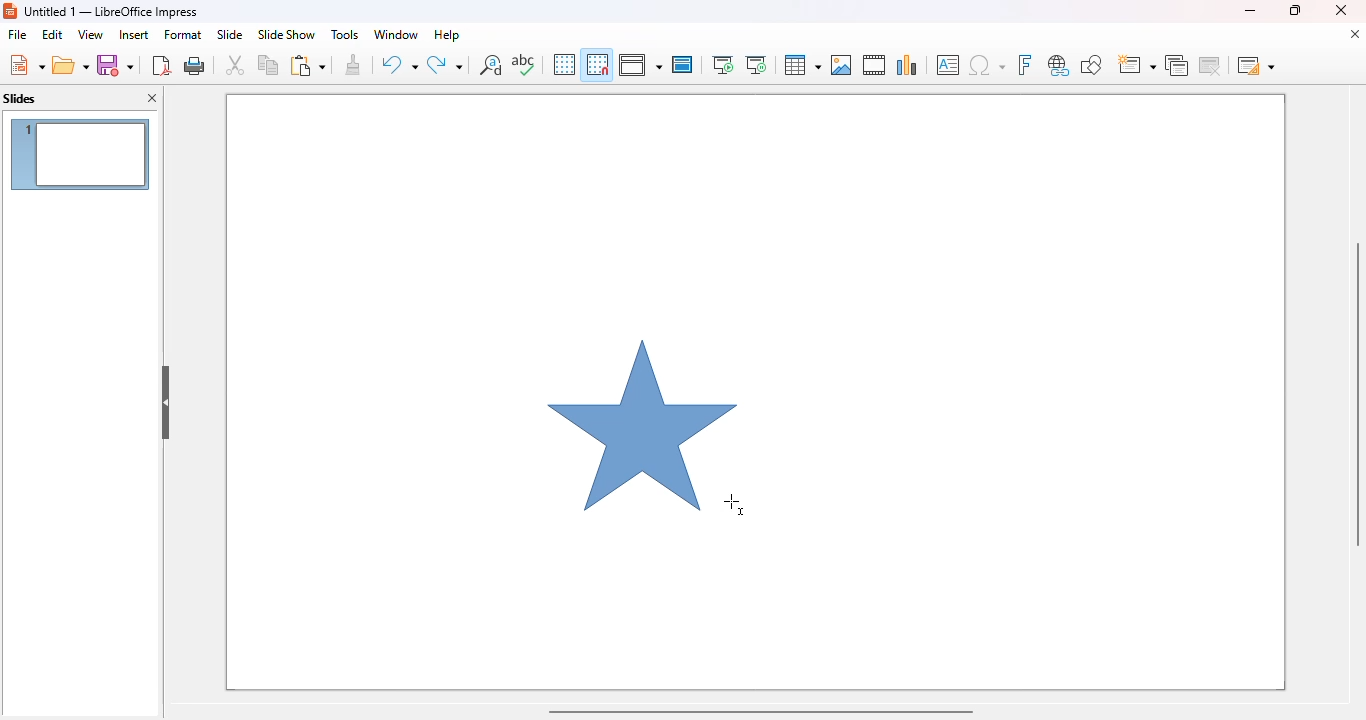 This screenshot has width=1366, height=720. What do you see at coordinates (801, 65) in the screenshot?
I see `table` at bounding box center [801, 65].